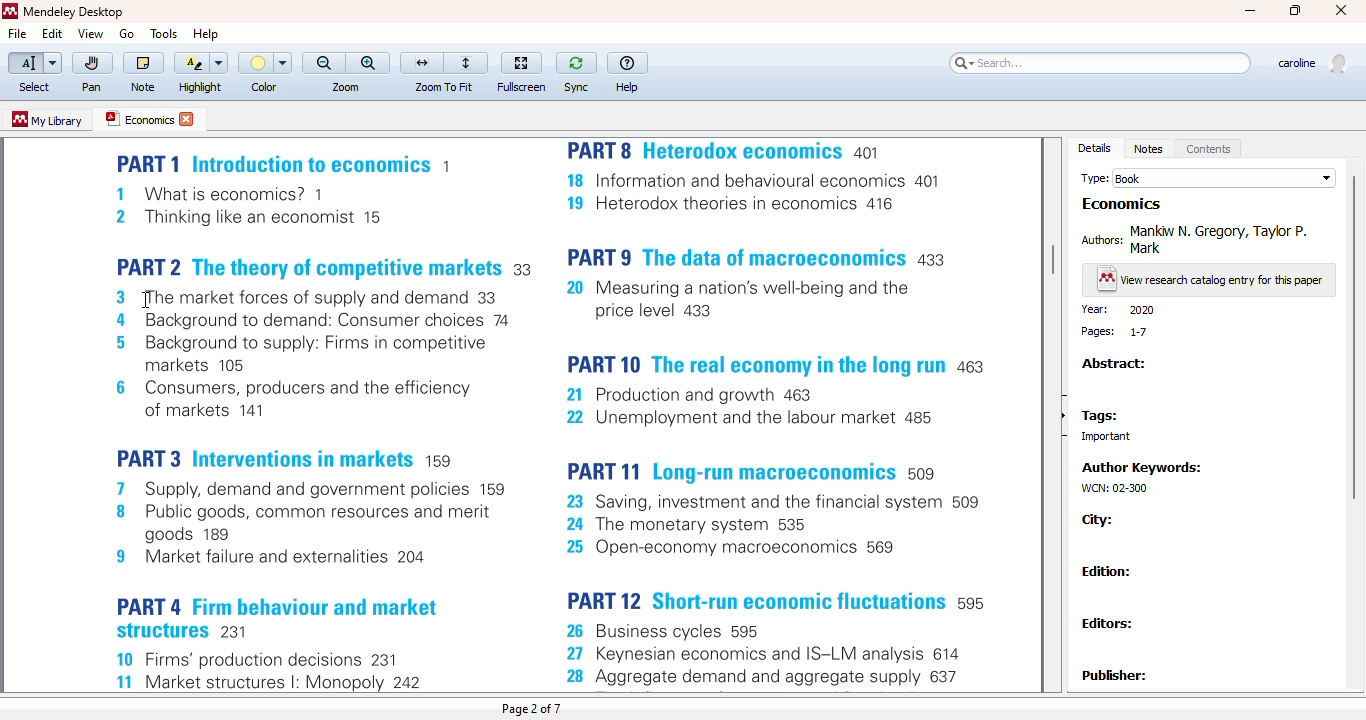 The height and width of the screenshot is (720, 1366). What do you see at coordinates (265, 63) in the screenshot?
I see `color` at bounding box center [265, 63].